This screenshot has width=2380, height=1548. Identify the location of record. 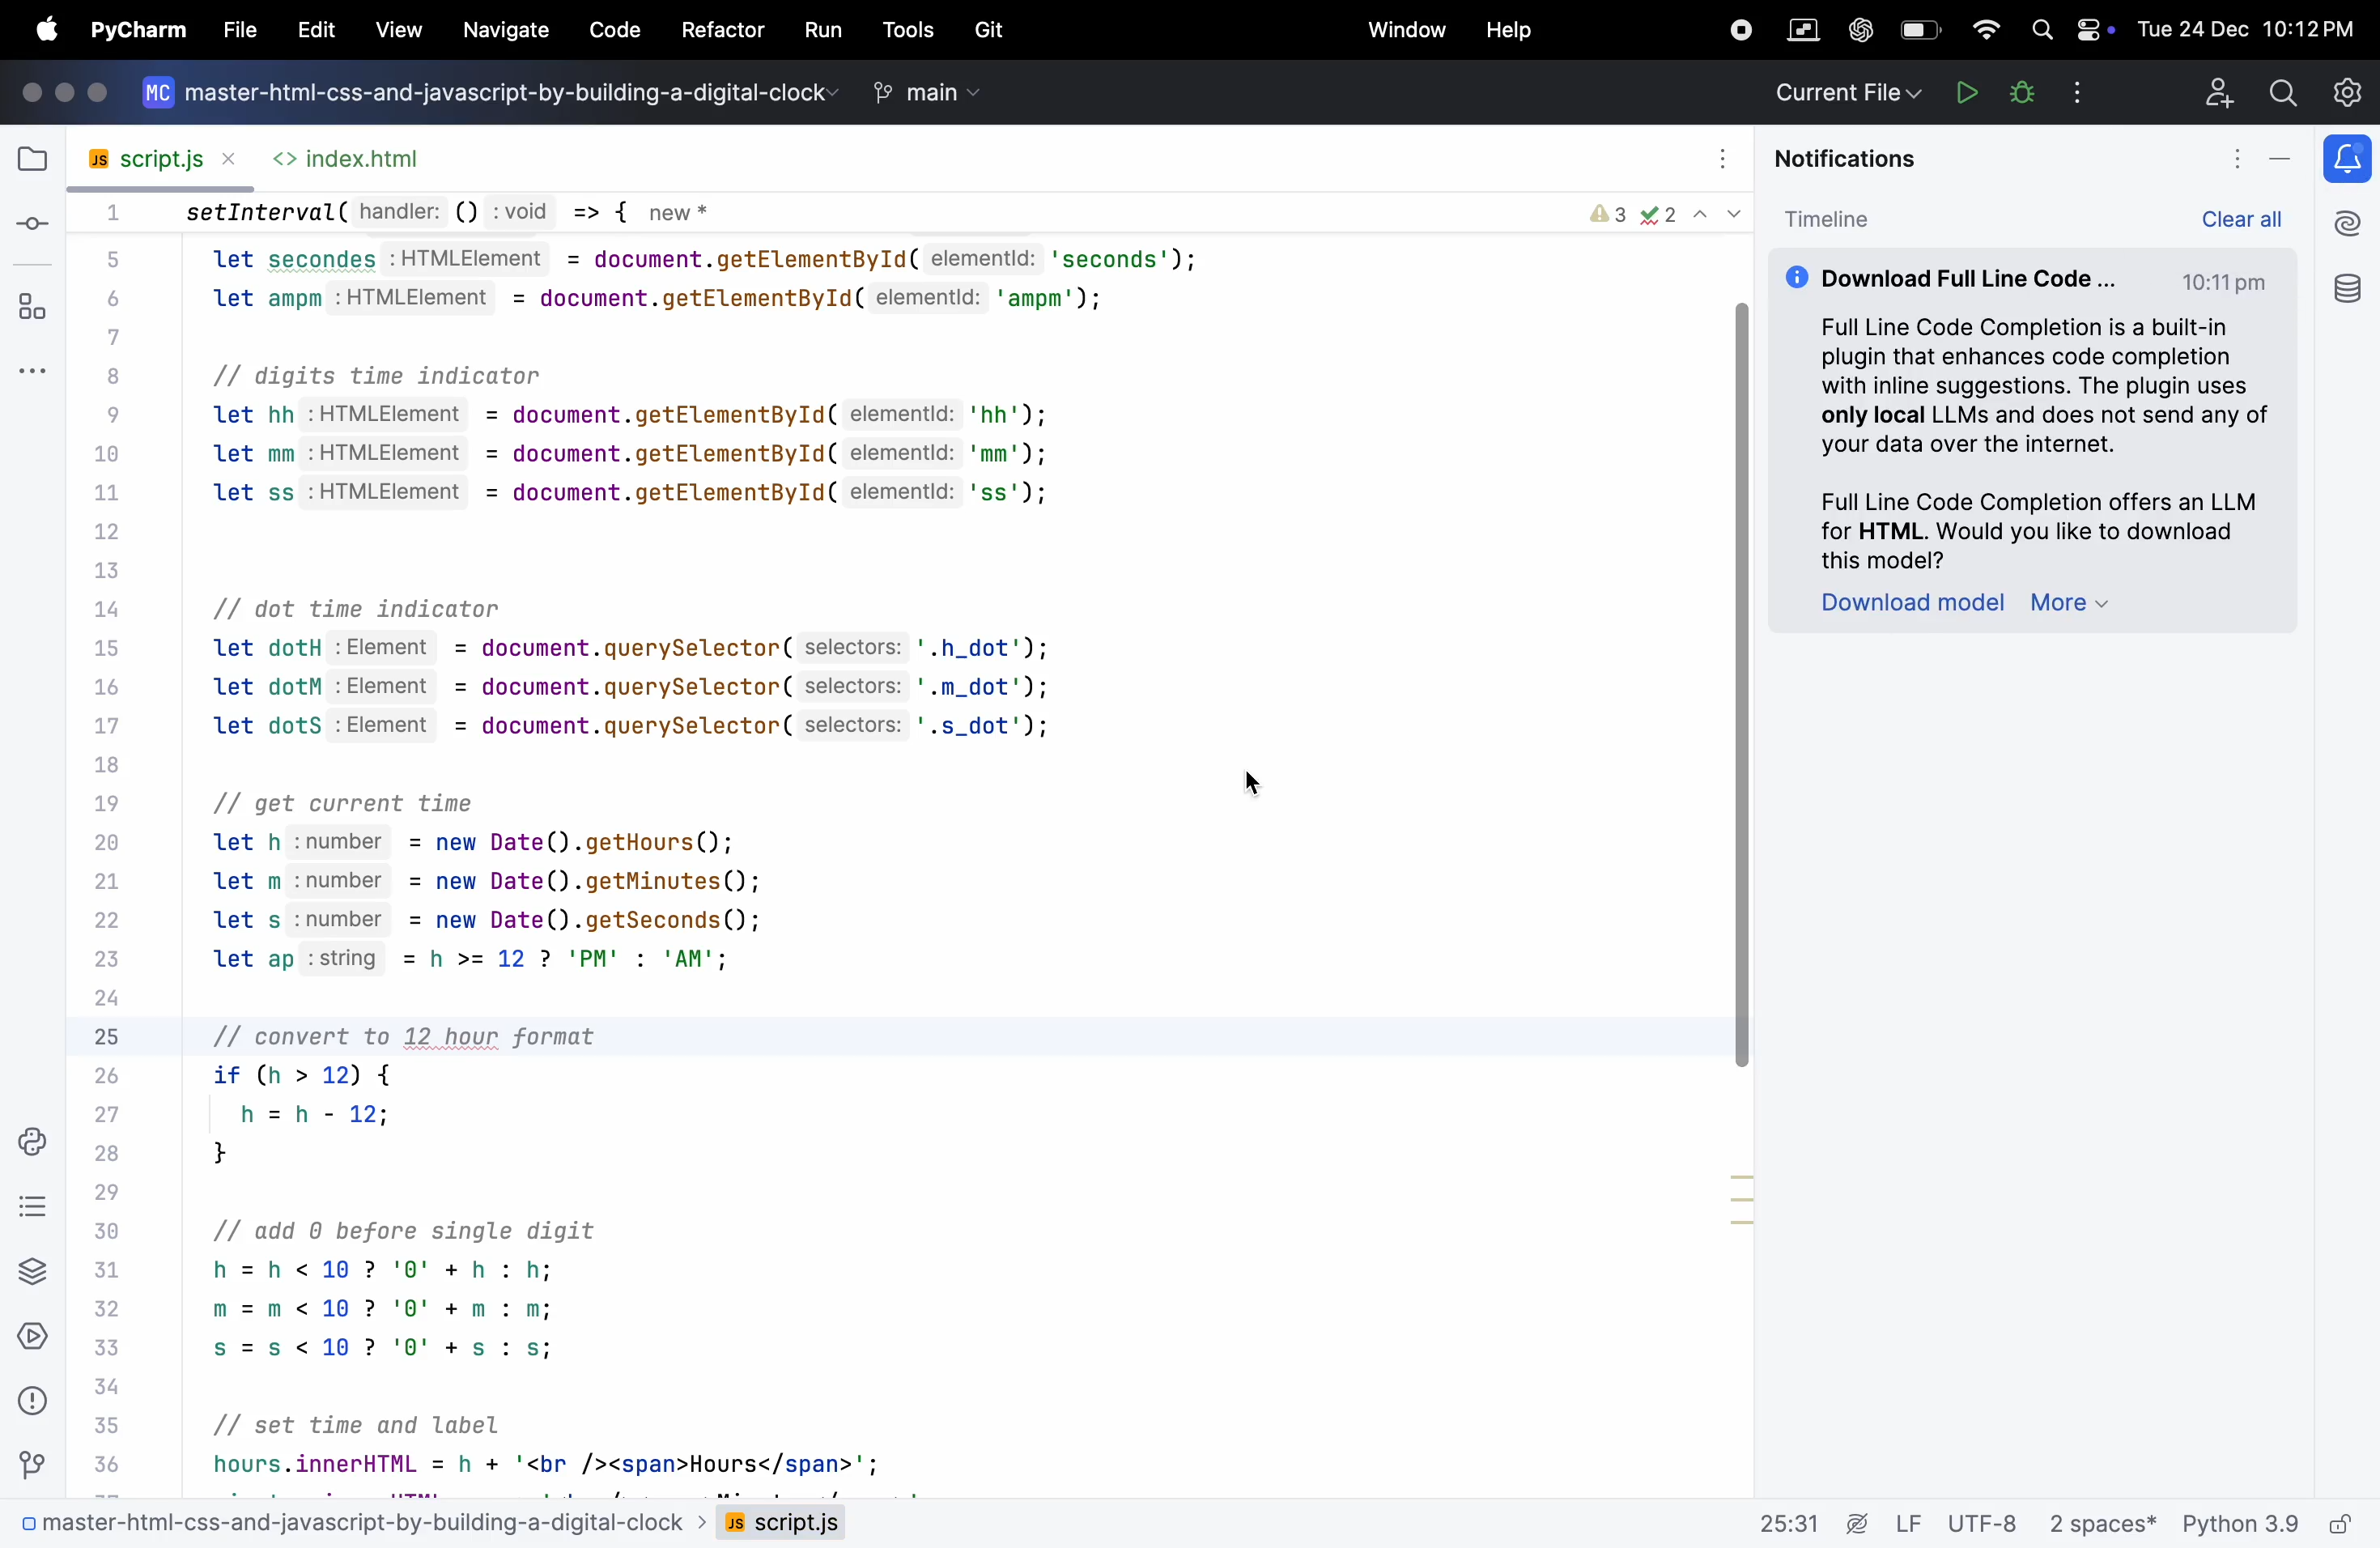
(1737, 30).